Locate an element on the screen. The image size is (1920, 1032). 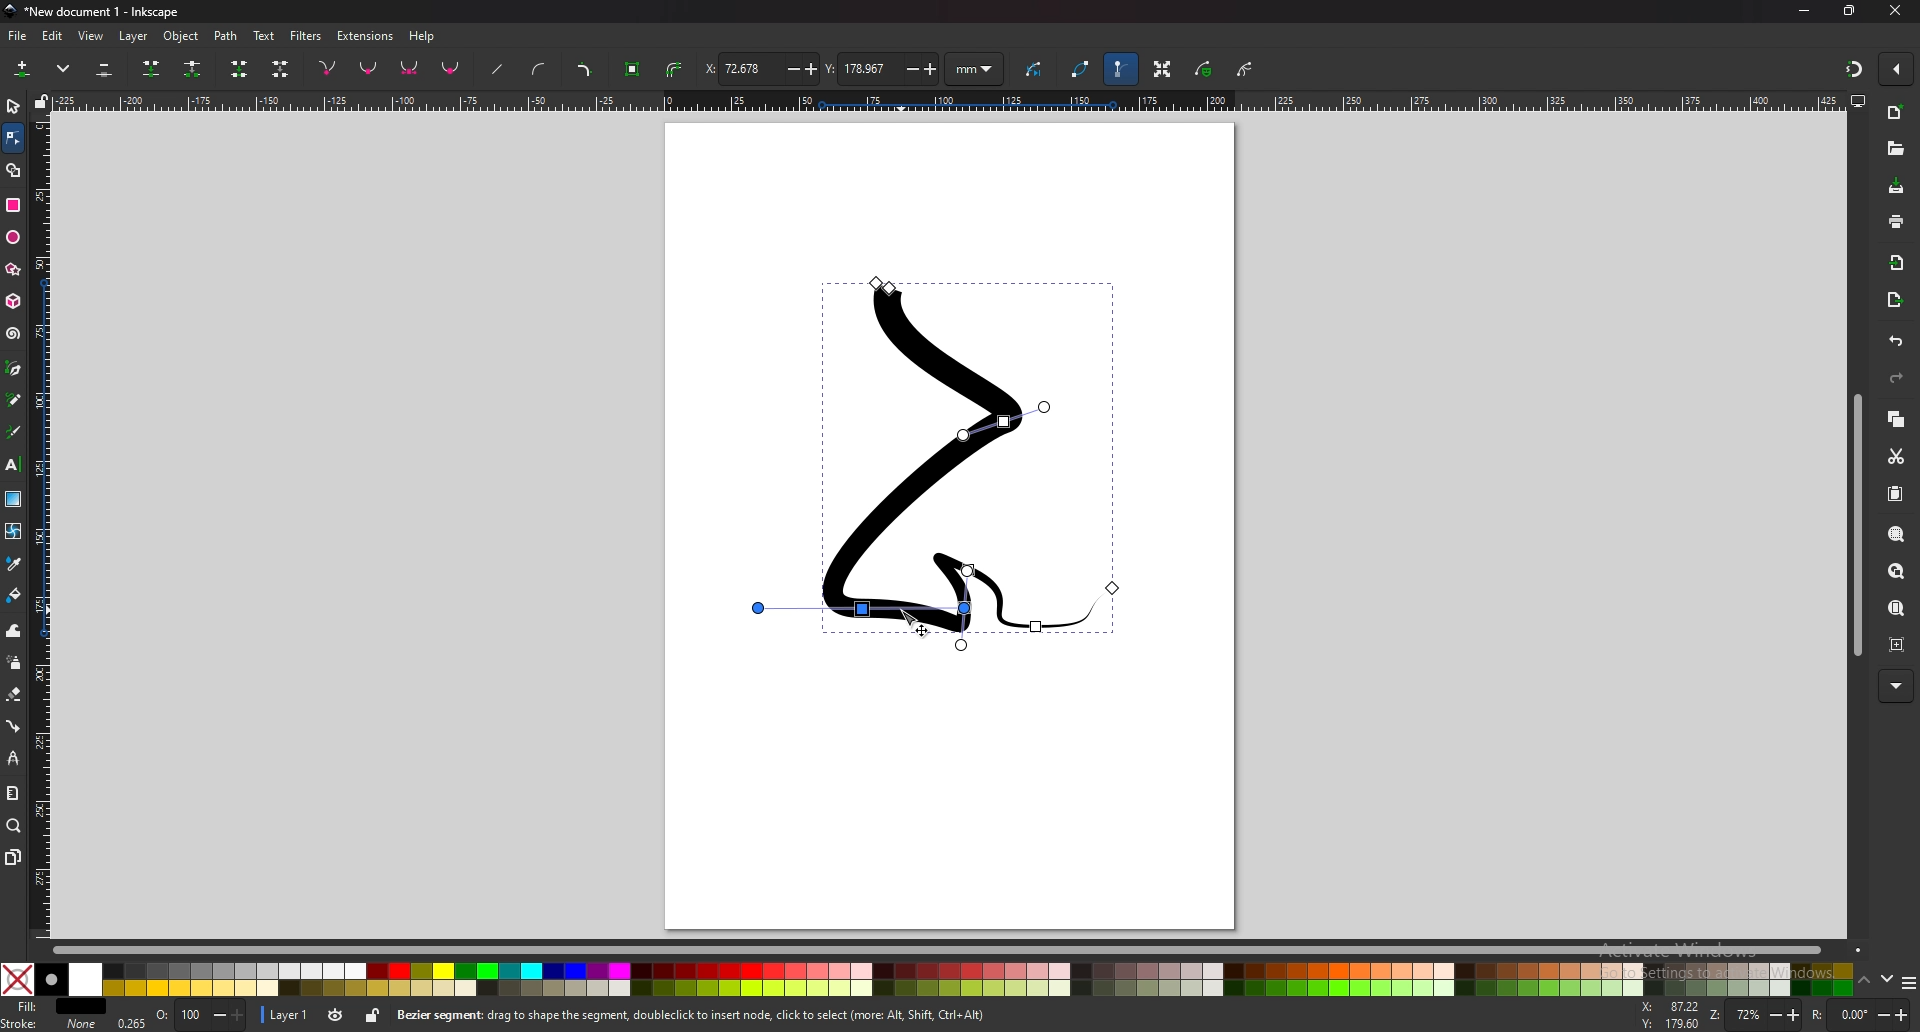
clipping path is located at coordinates (1245, 68).